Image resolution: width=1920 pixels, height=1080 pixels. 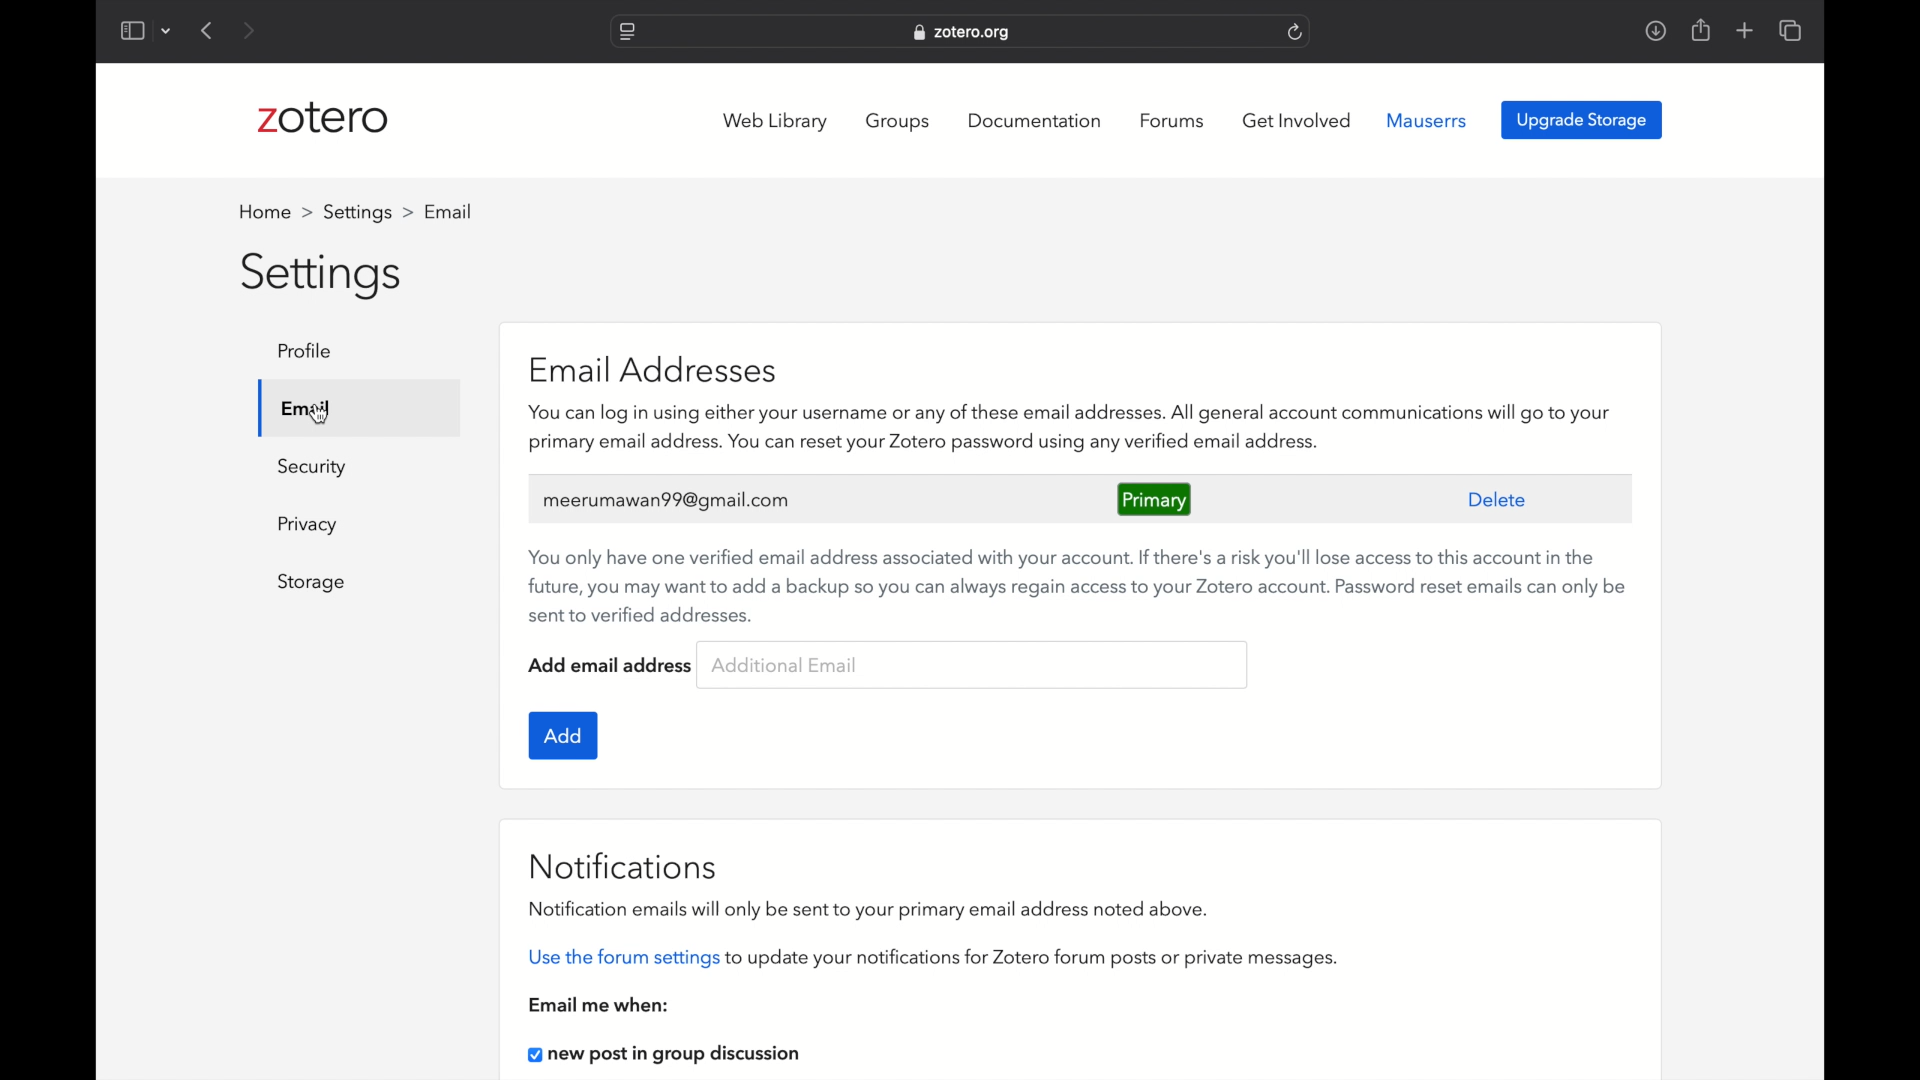 I want to click on groups, so click(x=900, y=123).